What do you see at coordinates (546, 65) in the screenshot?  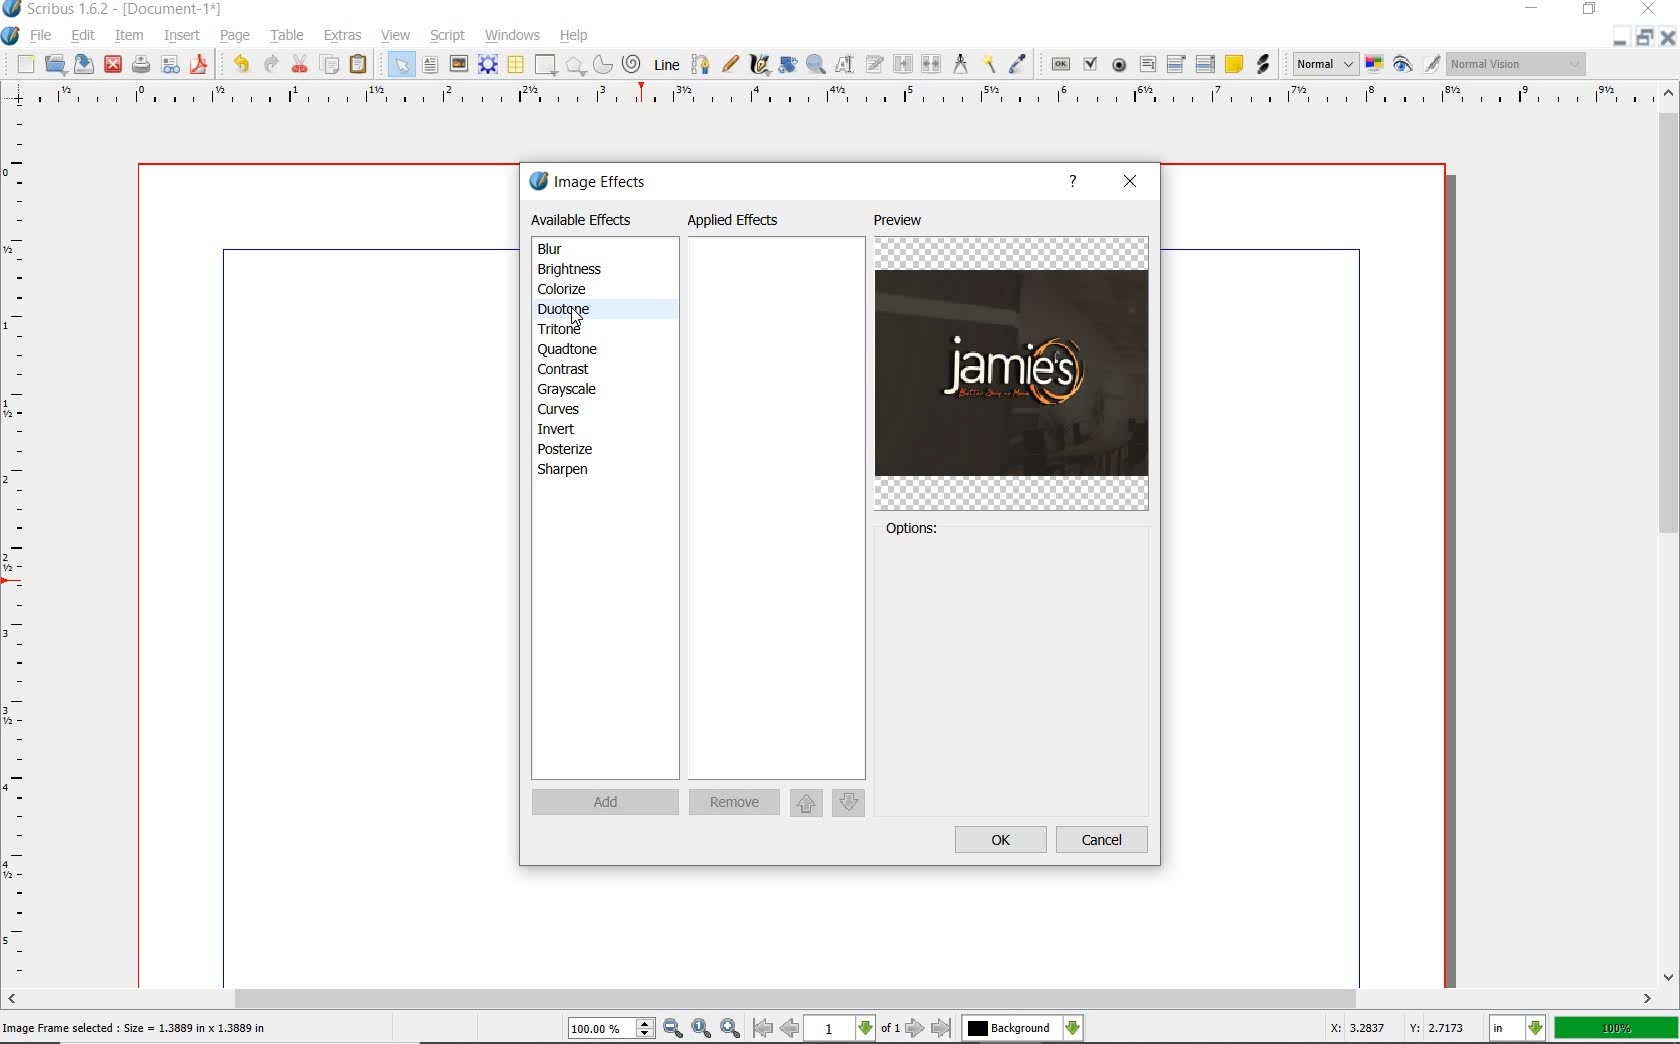 I see `SHAPE` at bounding box center [546, 65].